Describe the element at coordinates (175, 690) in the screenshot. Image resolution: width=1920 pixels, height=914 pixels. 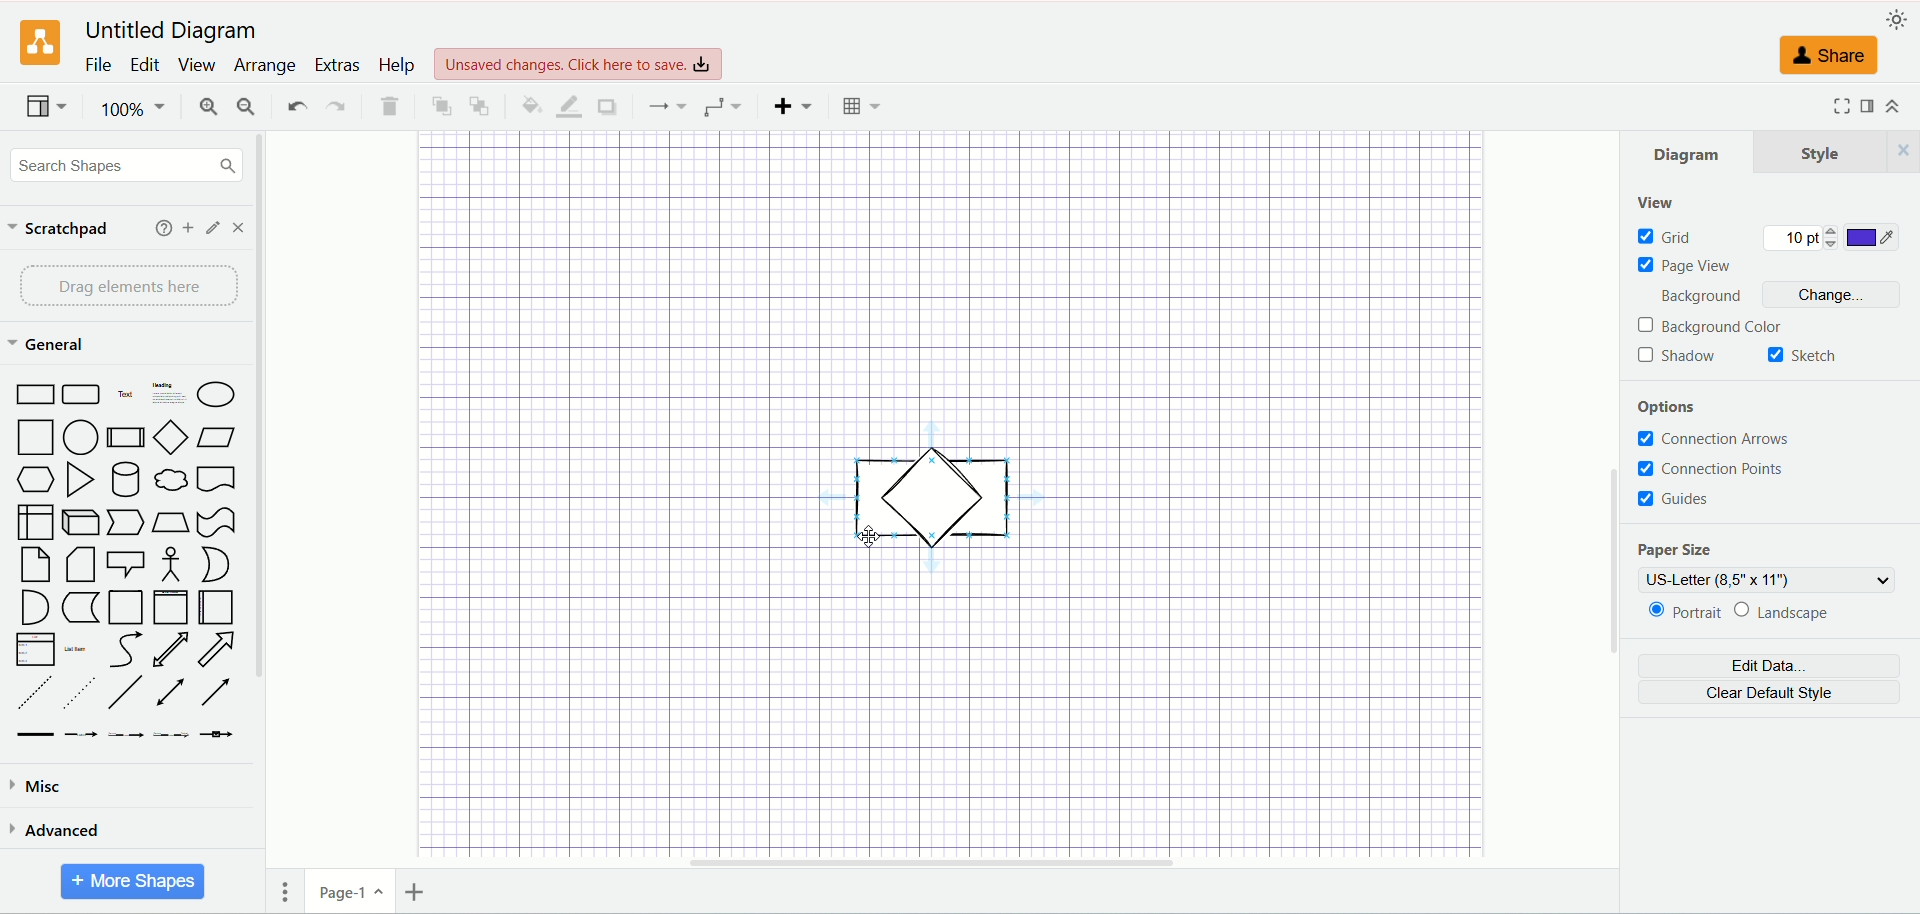
I see `bidirectional arrow` at that location.